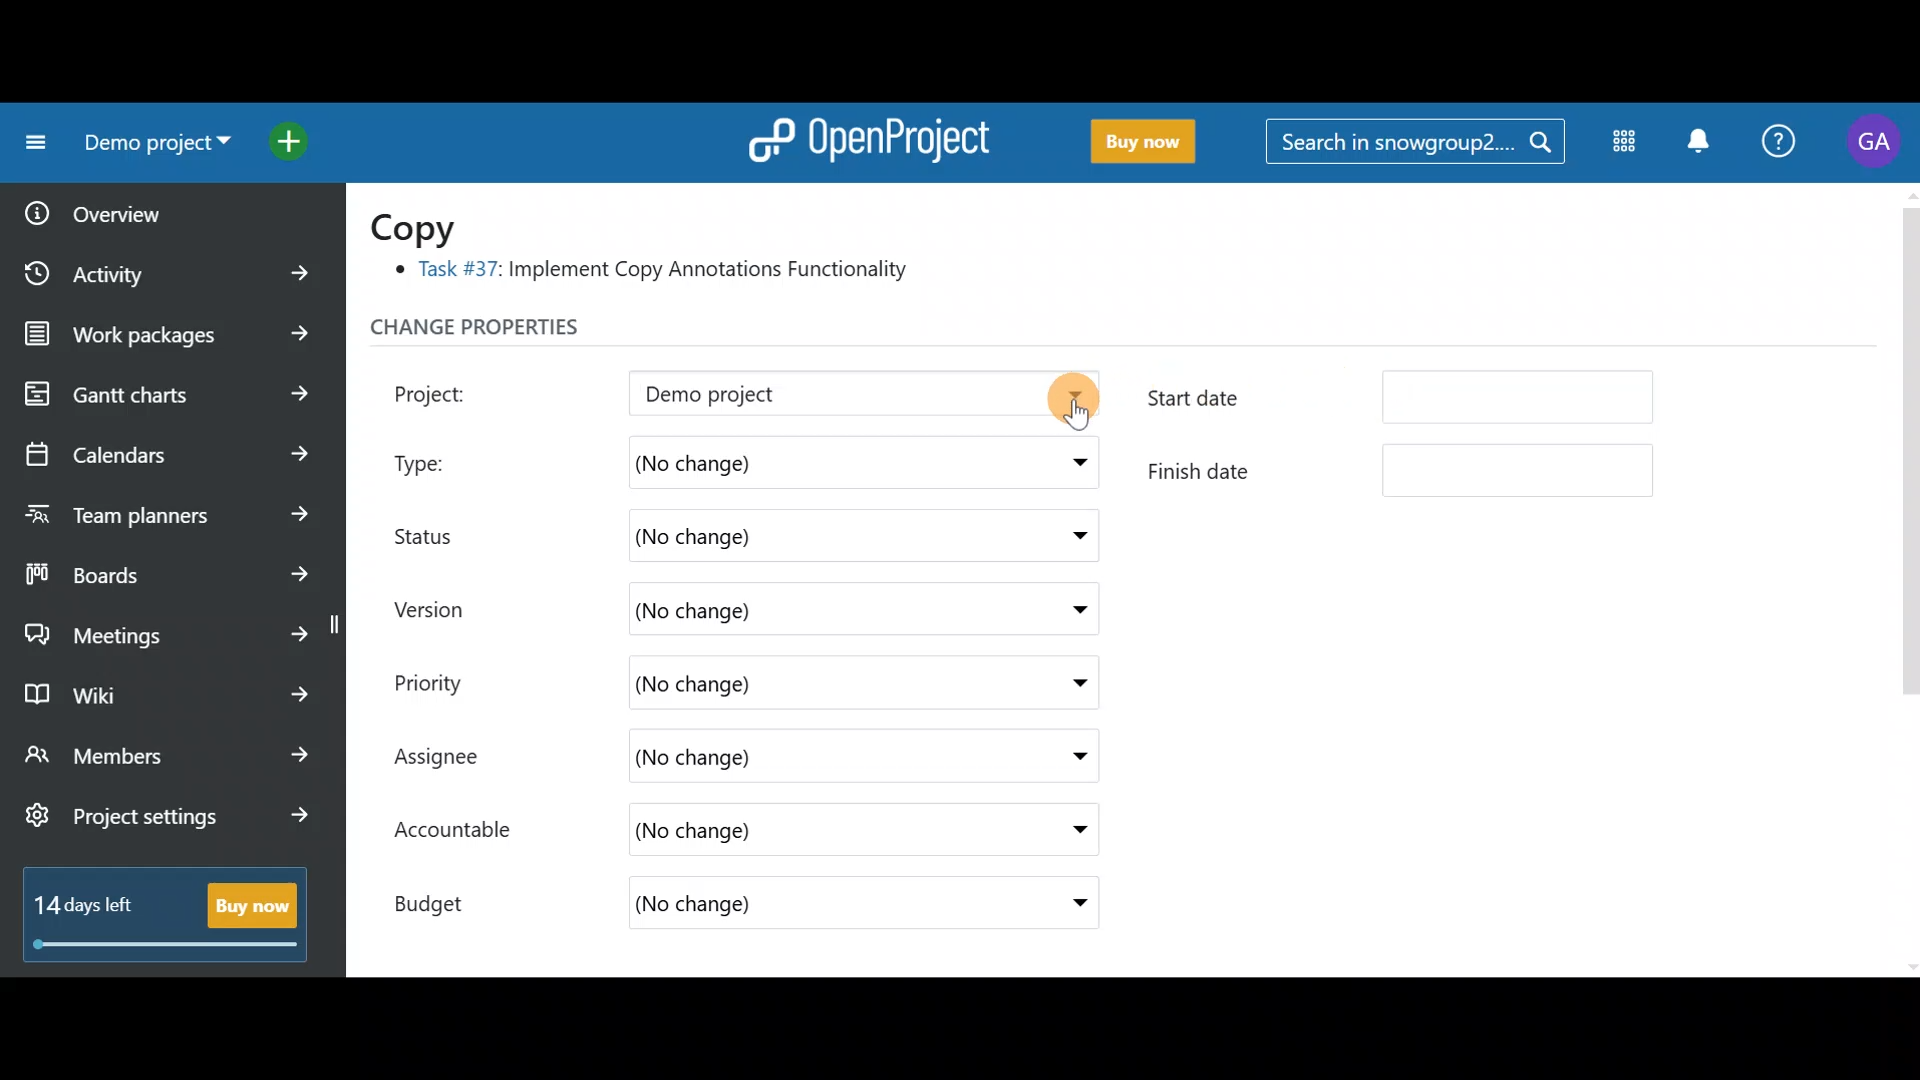 Image resolution: width=1920 pixels, height=1080 pixels. I want to click on Team planners, so click(163, 508).